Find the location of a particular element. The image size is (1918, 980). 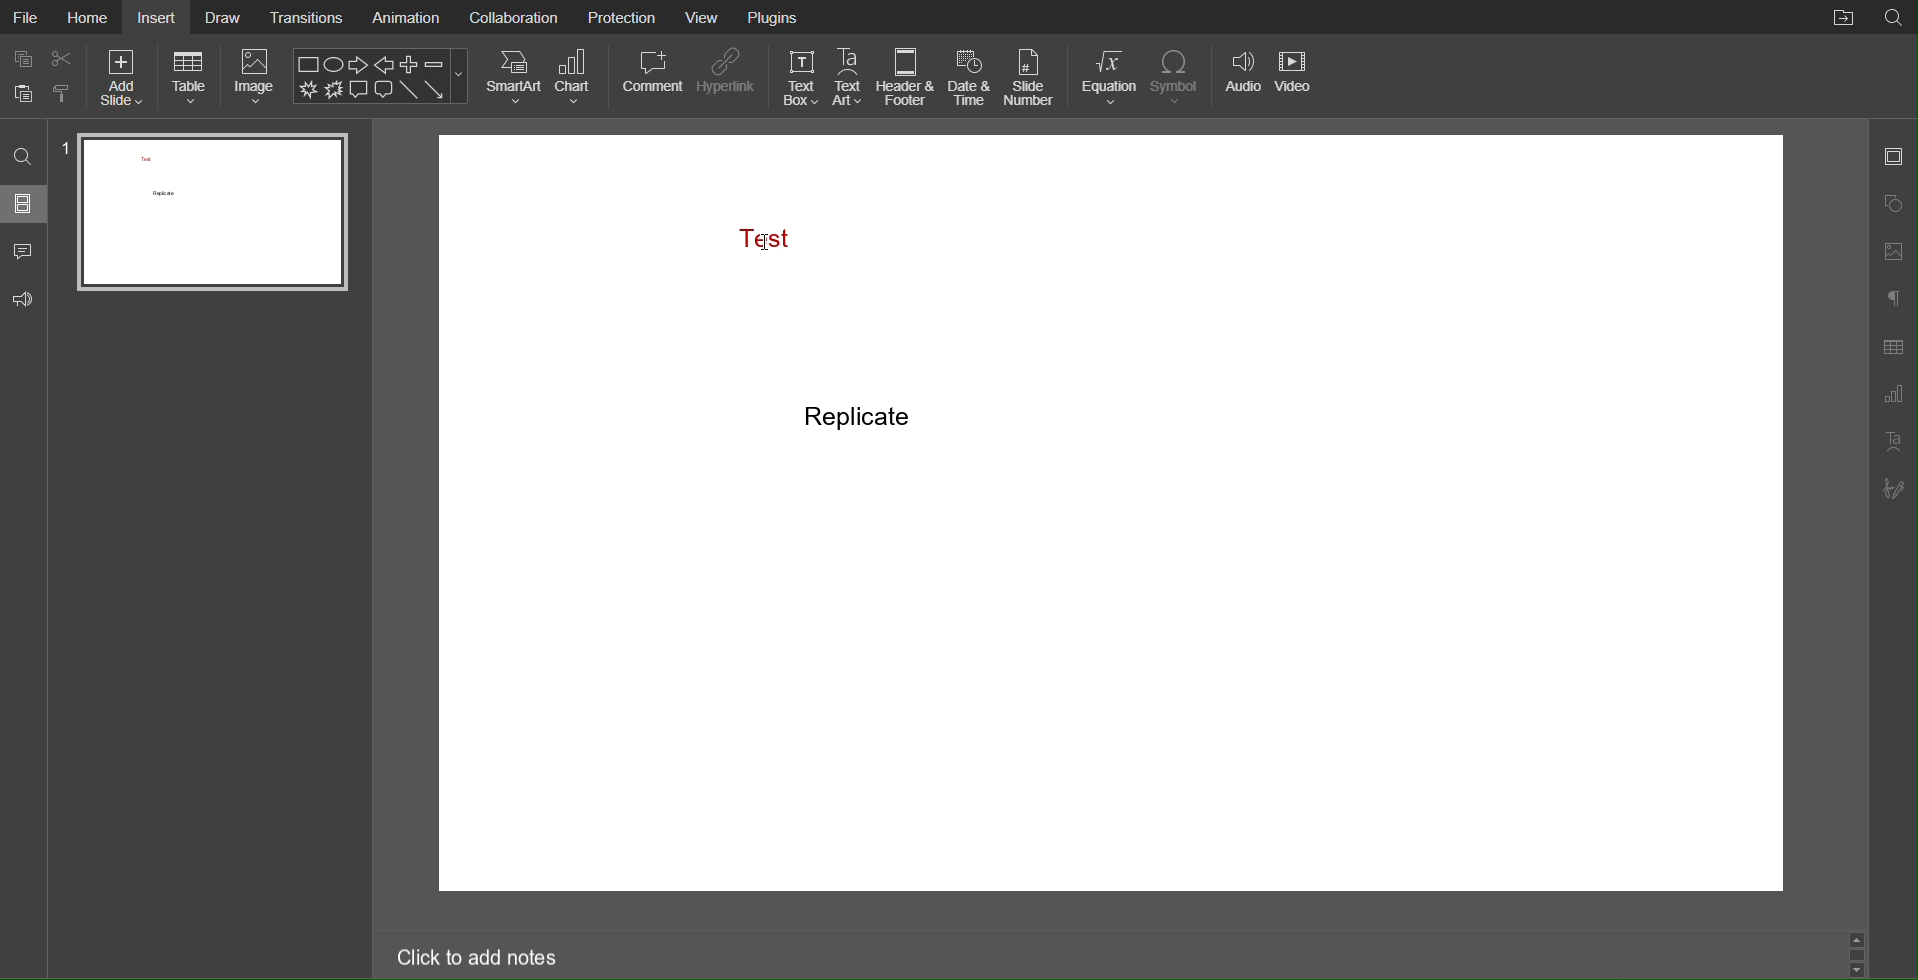

Symbol is located at coordinates (1178, 78).